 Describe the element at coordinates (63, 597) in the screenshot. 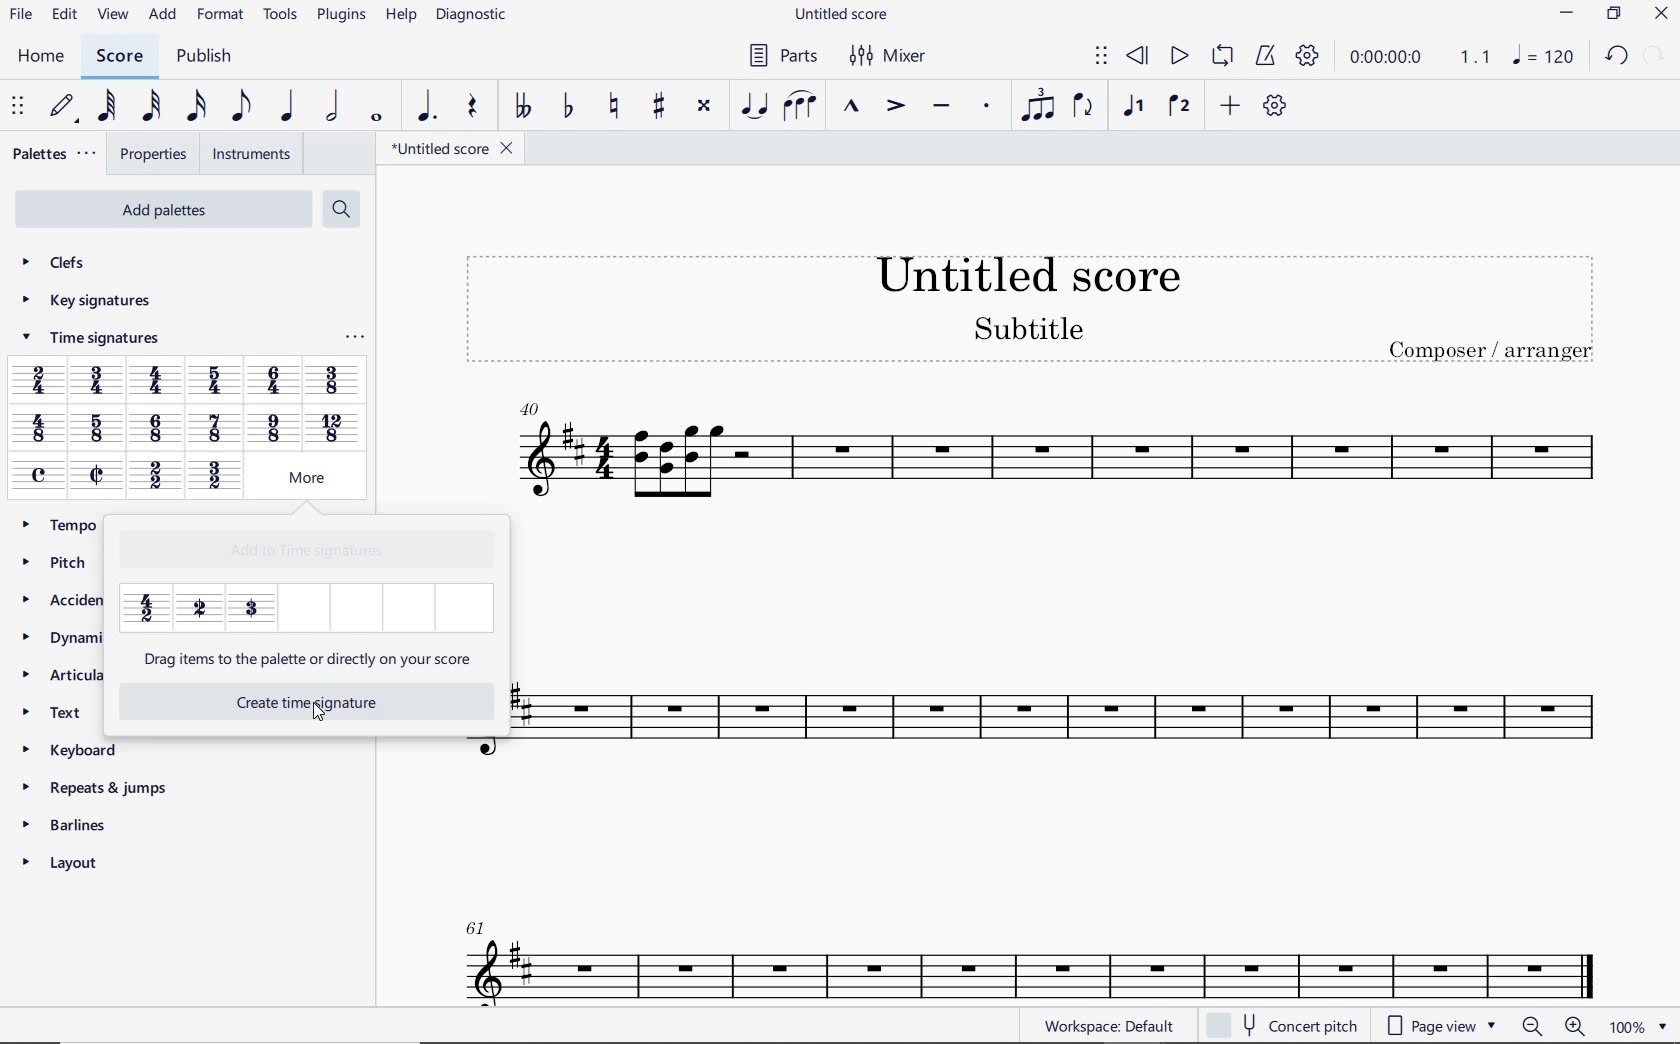

I see `ACCIDENTALS` at that location.